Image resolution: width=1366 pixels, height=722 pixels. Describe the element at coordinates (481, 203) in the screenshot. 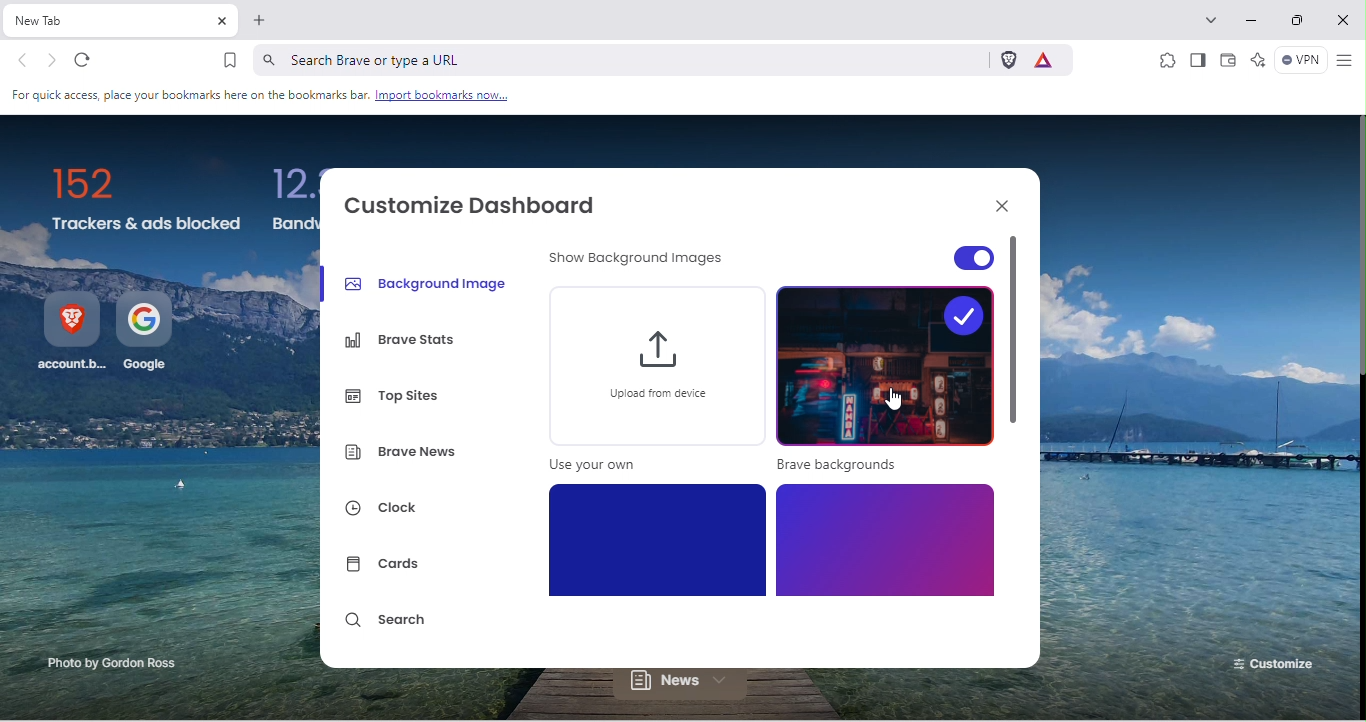

I see `Customize dashboard` at that location.